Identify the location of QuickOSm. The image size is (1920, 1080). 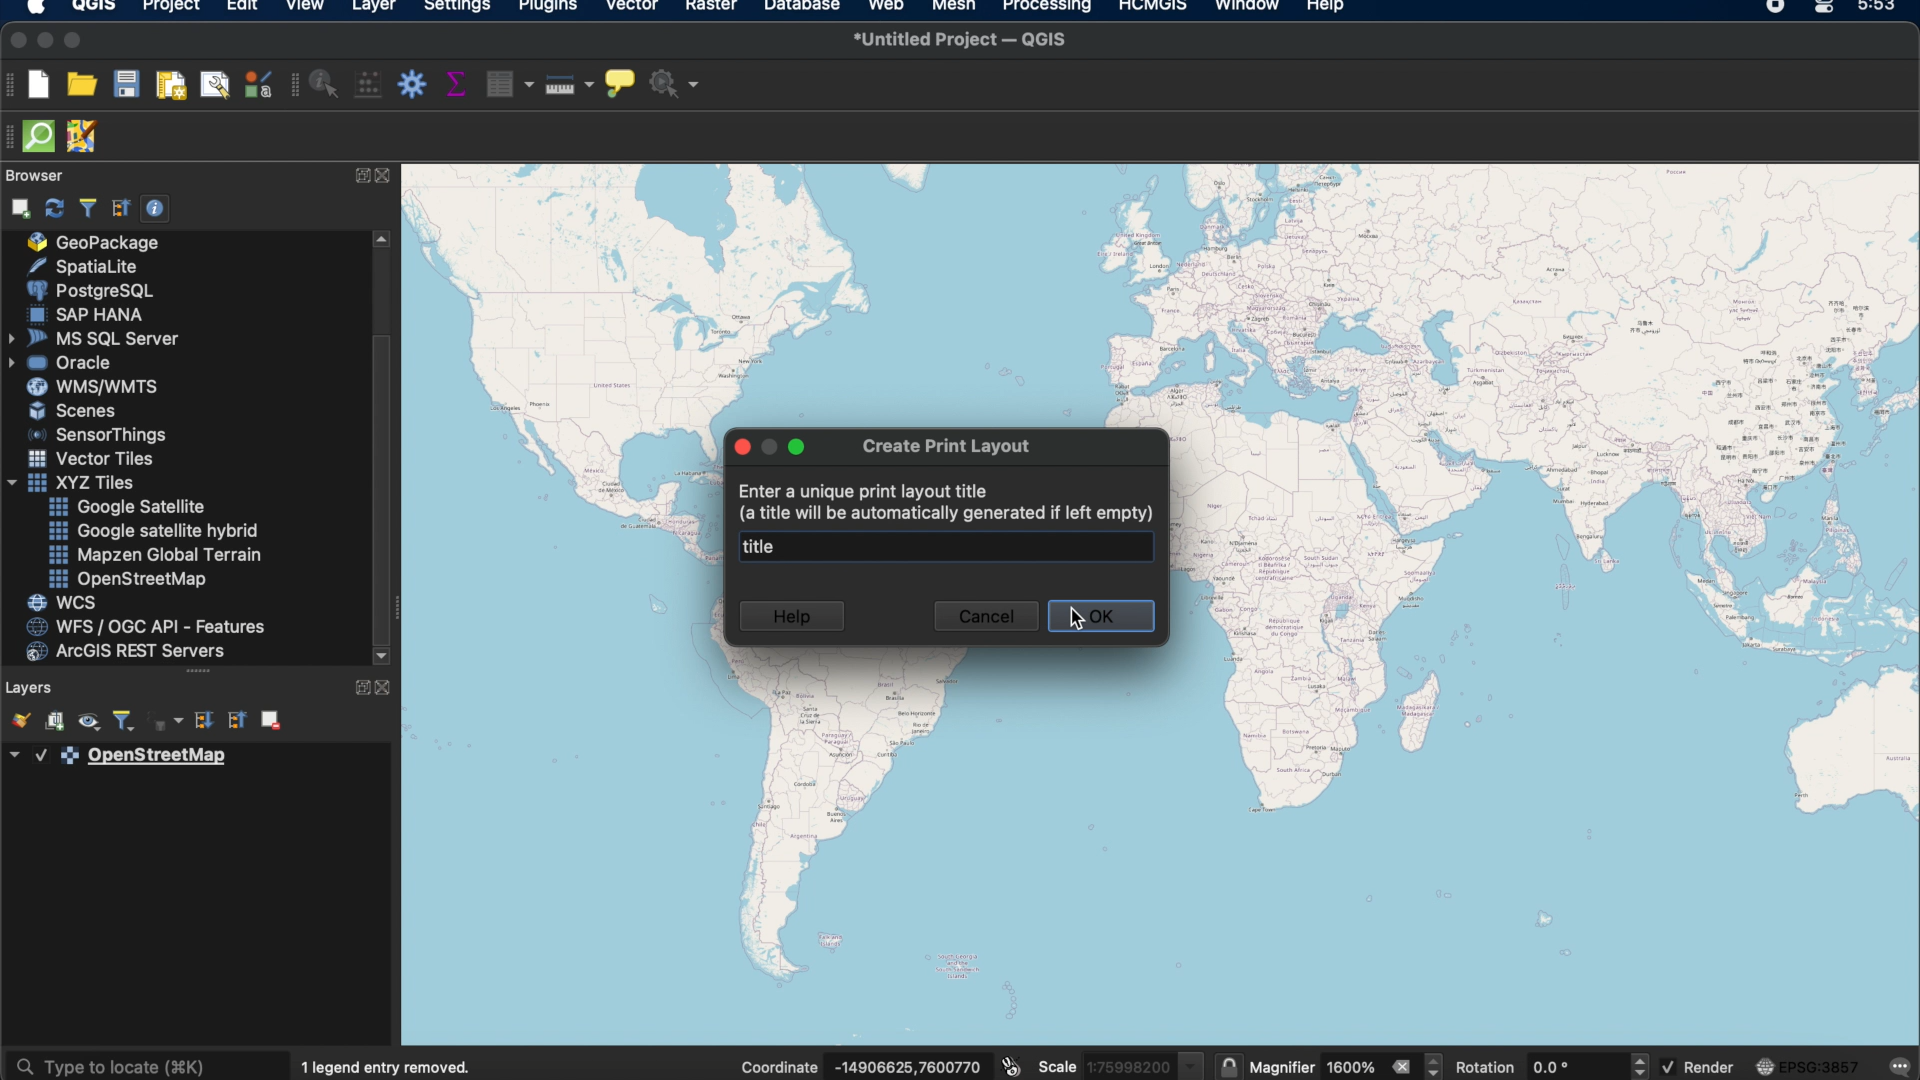
(43, 139).